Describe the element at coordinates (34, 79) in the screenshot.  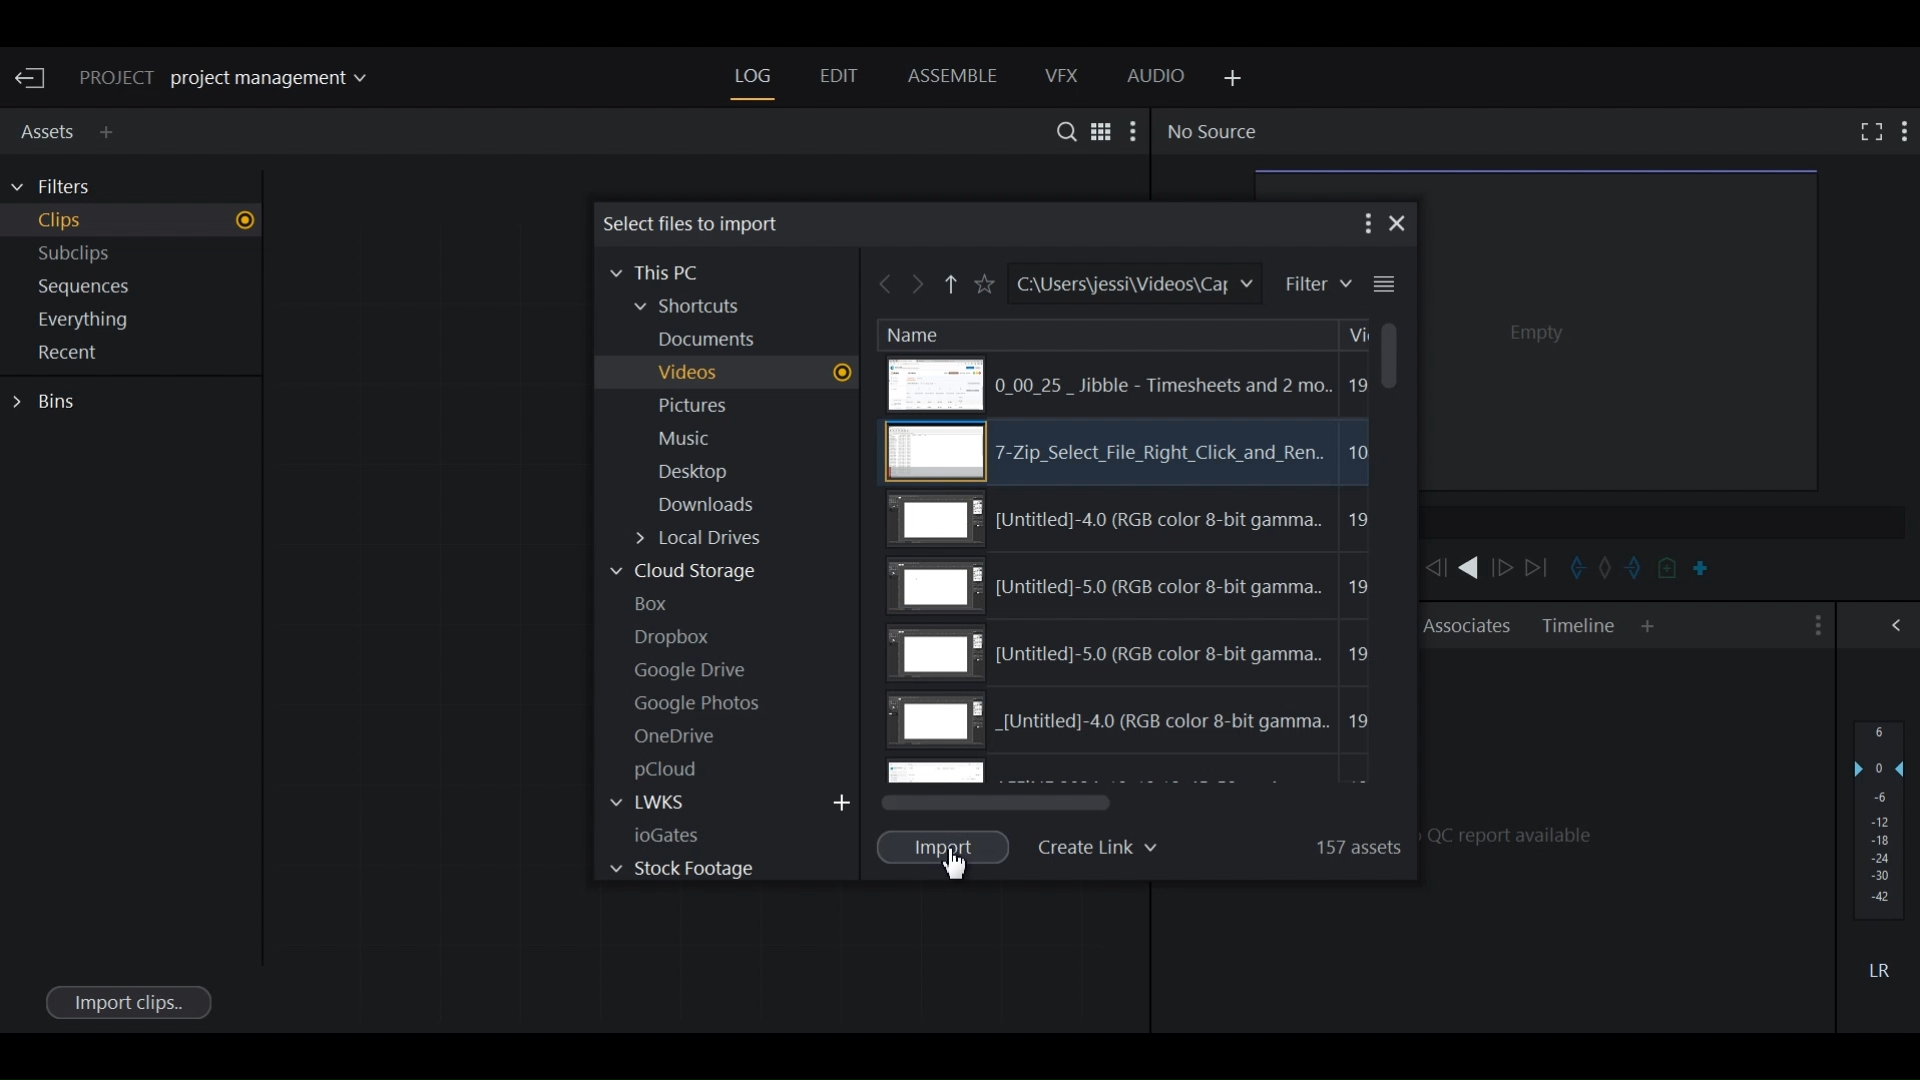
I see `Exit Current Project` at that location.